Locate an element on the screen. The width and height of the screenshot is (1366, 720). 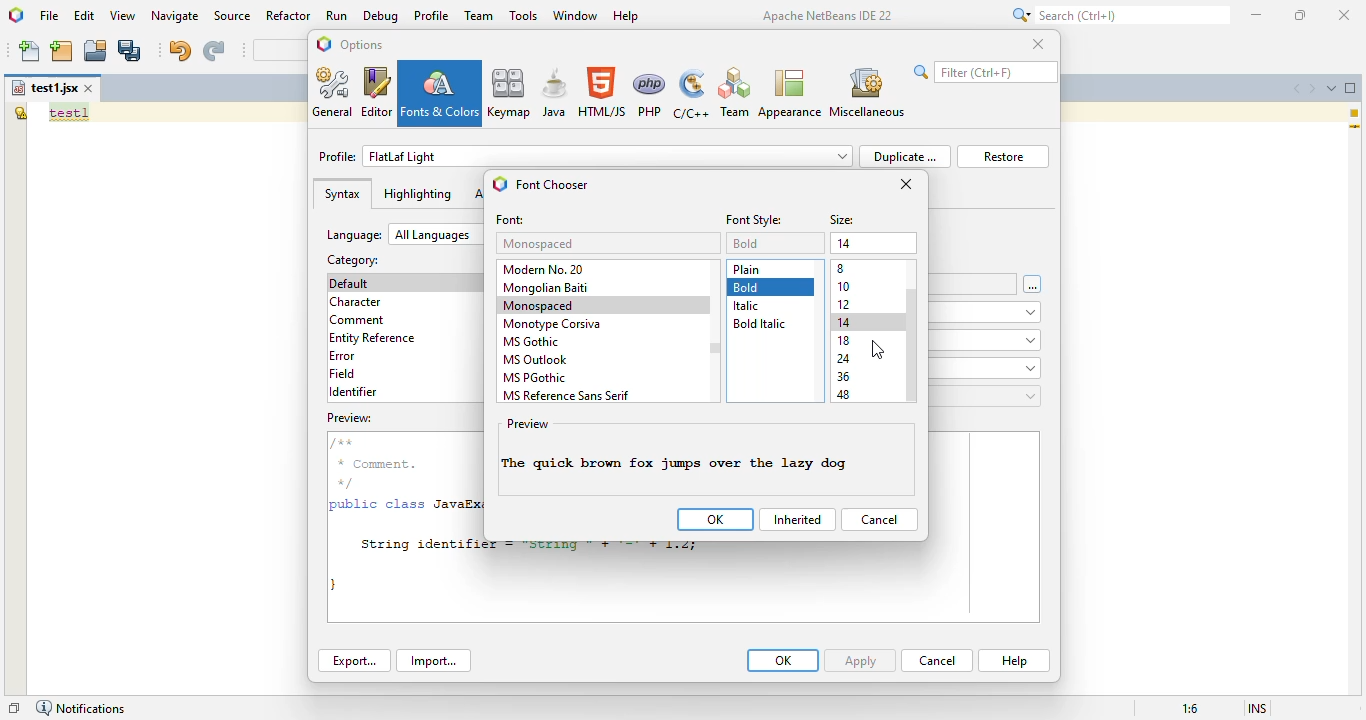
preview:  is located at coordinates (351, 418).